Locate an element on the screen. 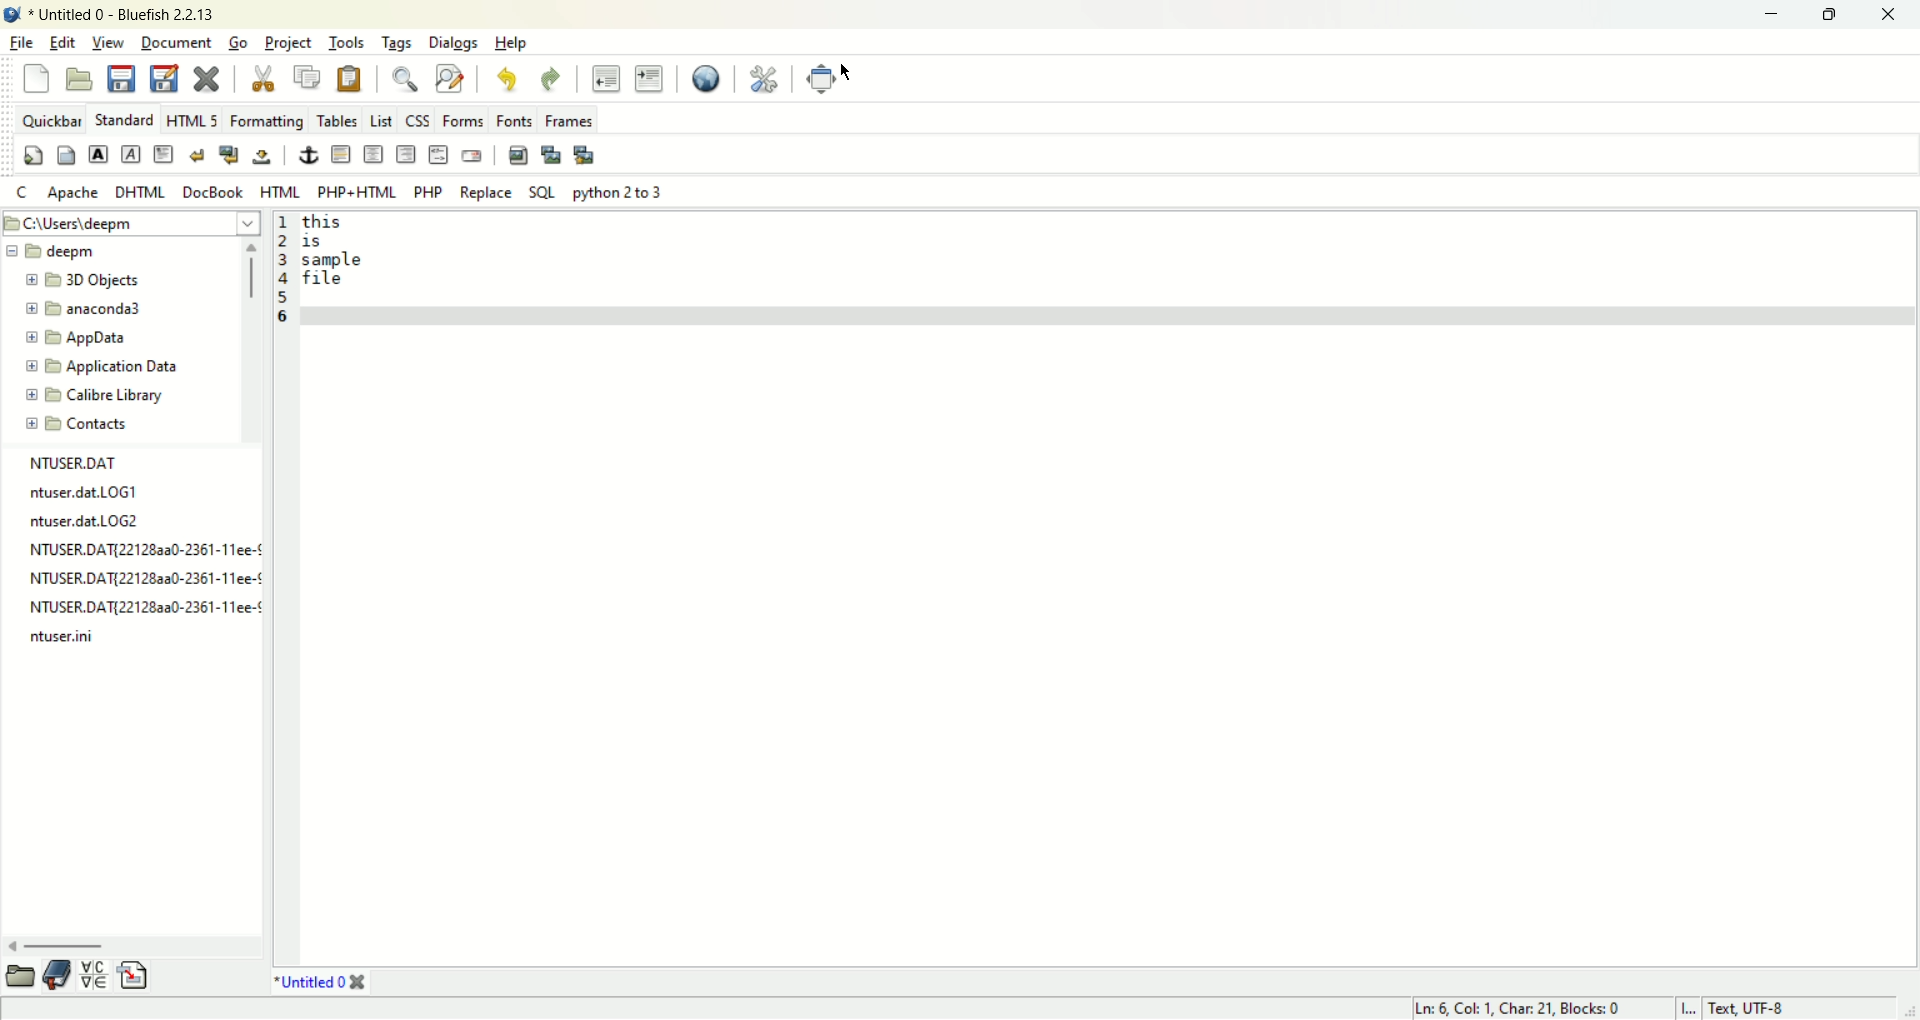 The image size is (1920, 1020). application is located at coordinates (107, 367).